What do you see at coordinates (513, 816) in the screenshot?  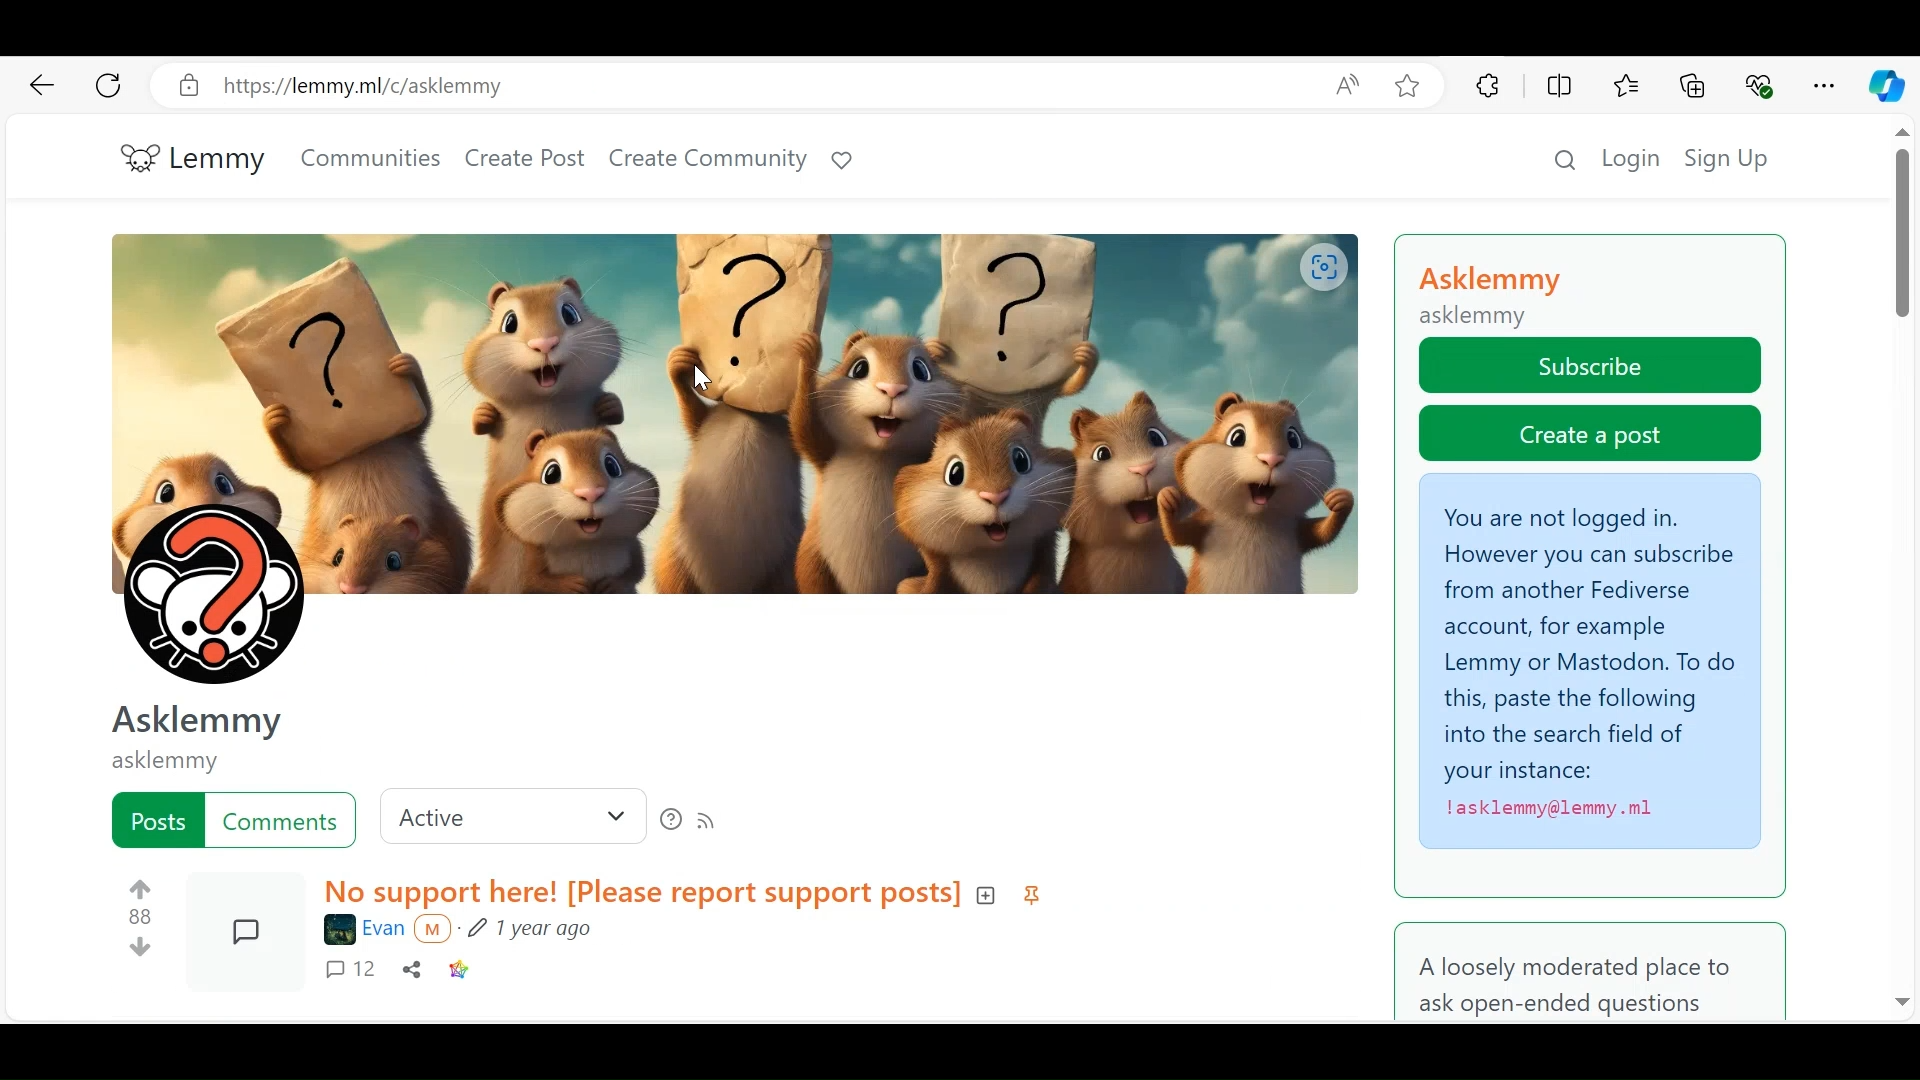 I see `Active` at bounding box center [513, 816].